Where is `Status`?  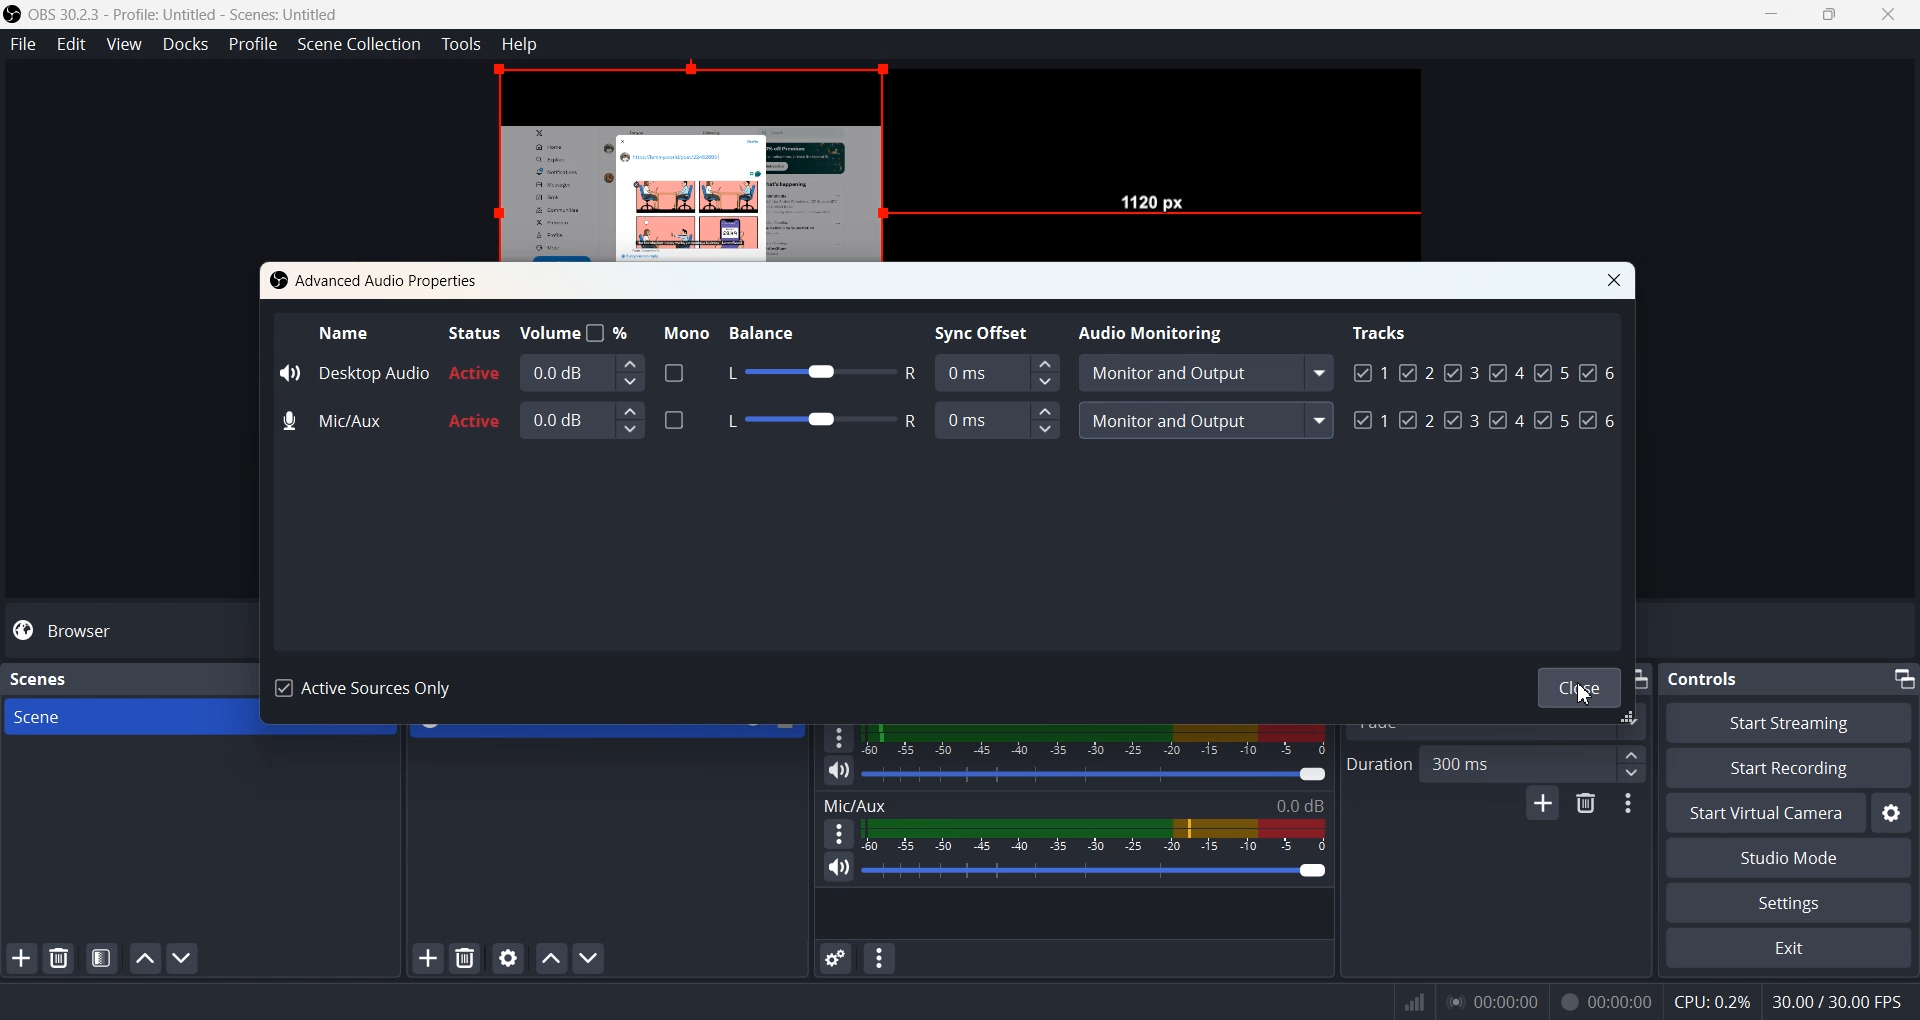
Status is located at coordinates (472, 331).